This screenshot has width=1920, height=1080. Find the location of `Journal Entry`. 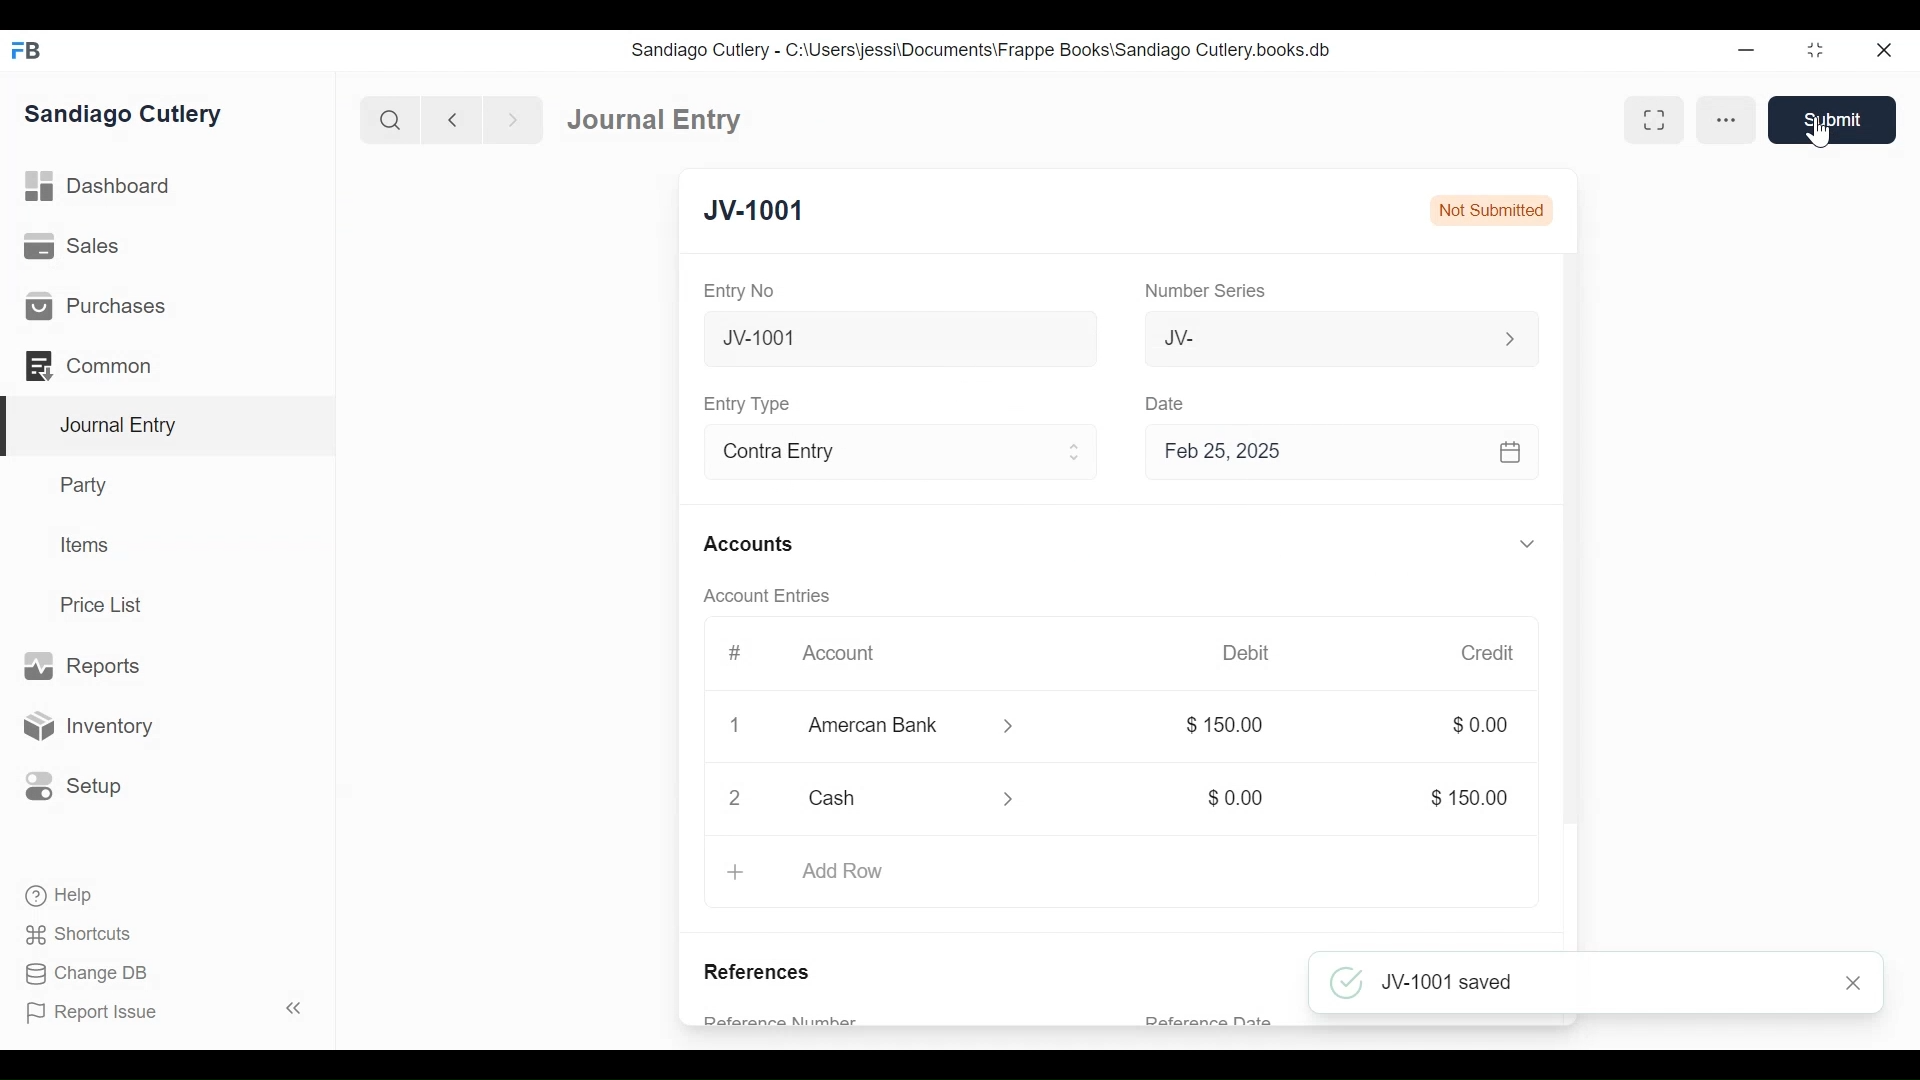

Journal Entry is located at coordinates (169, 427).